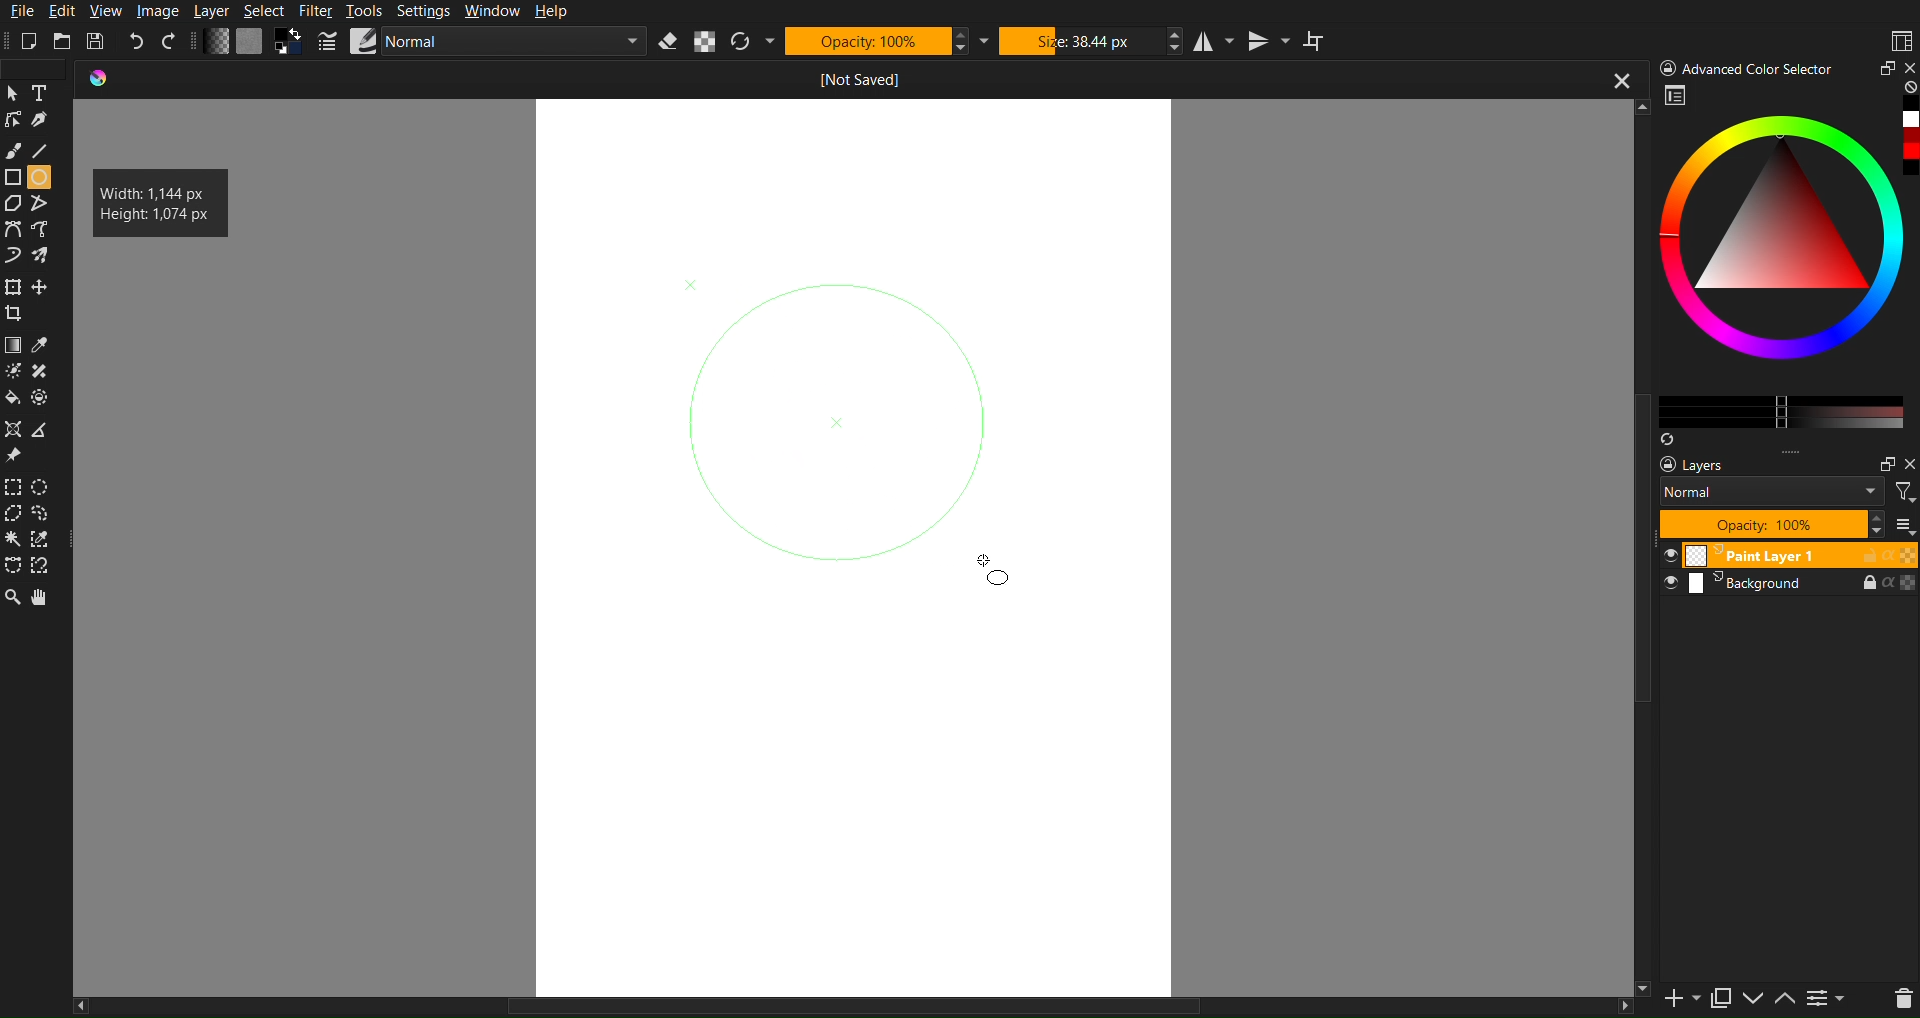 Image resolution: width=1920 pixels, height=1018 pixels. I want to click on Edit, so click(66, 12).